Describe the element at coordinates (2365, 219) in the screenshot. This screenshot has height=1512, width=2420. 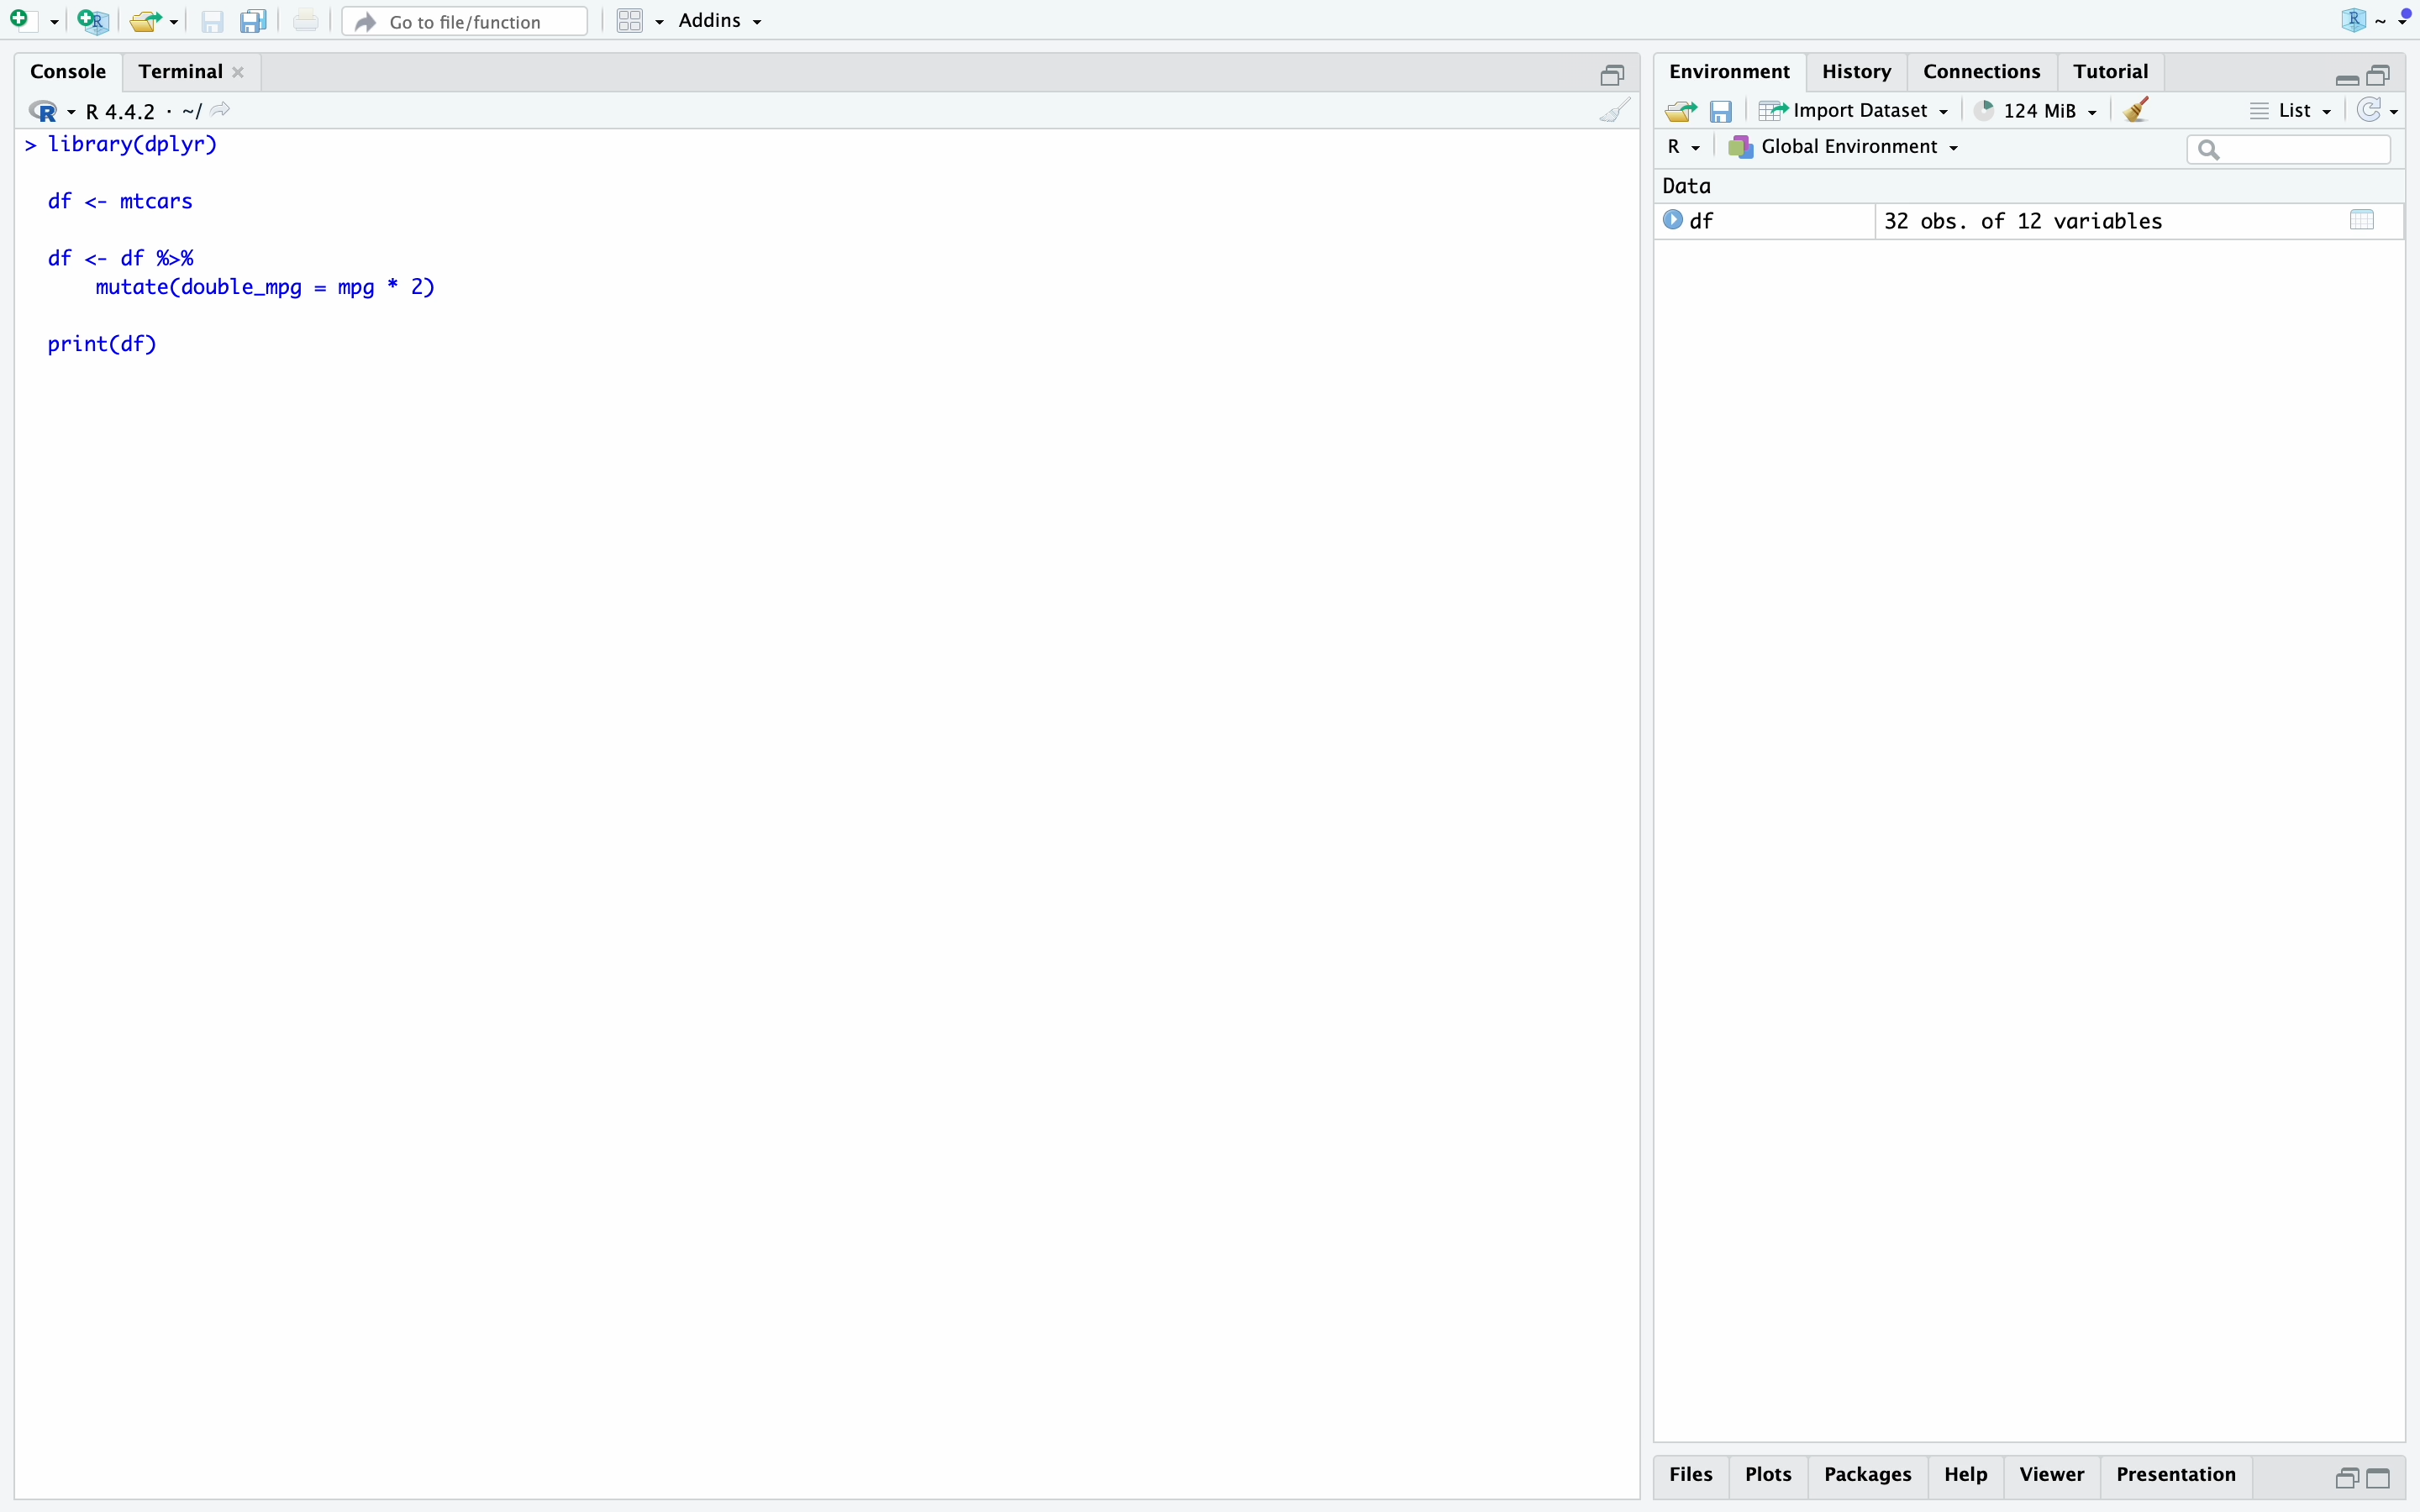
I see `table view` at that location.